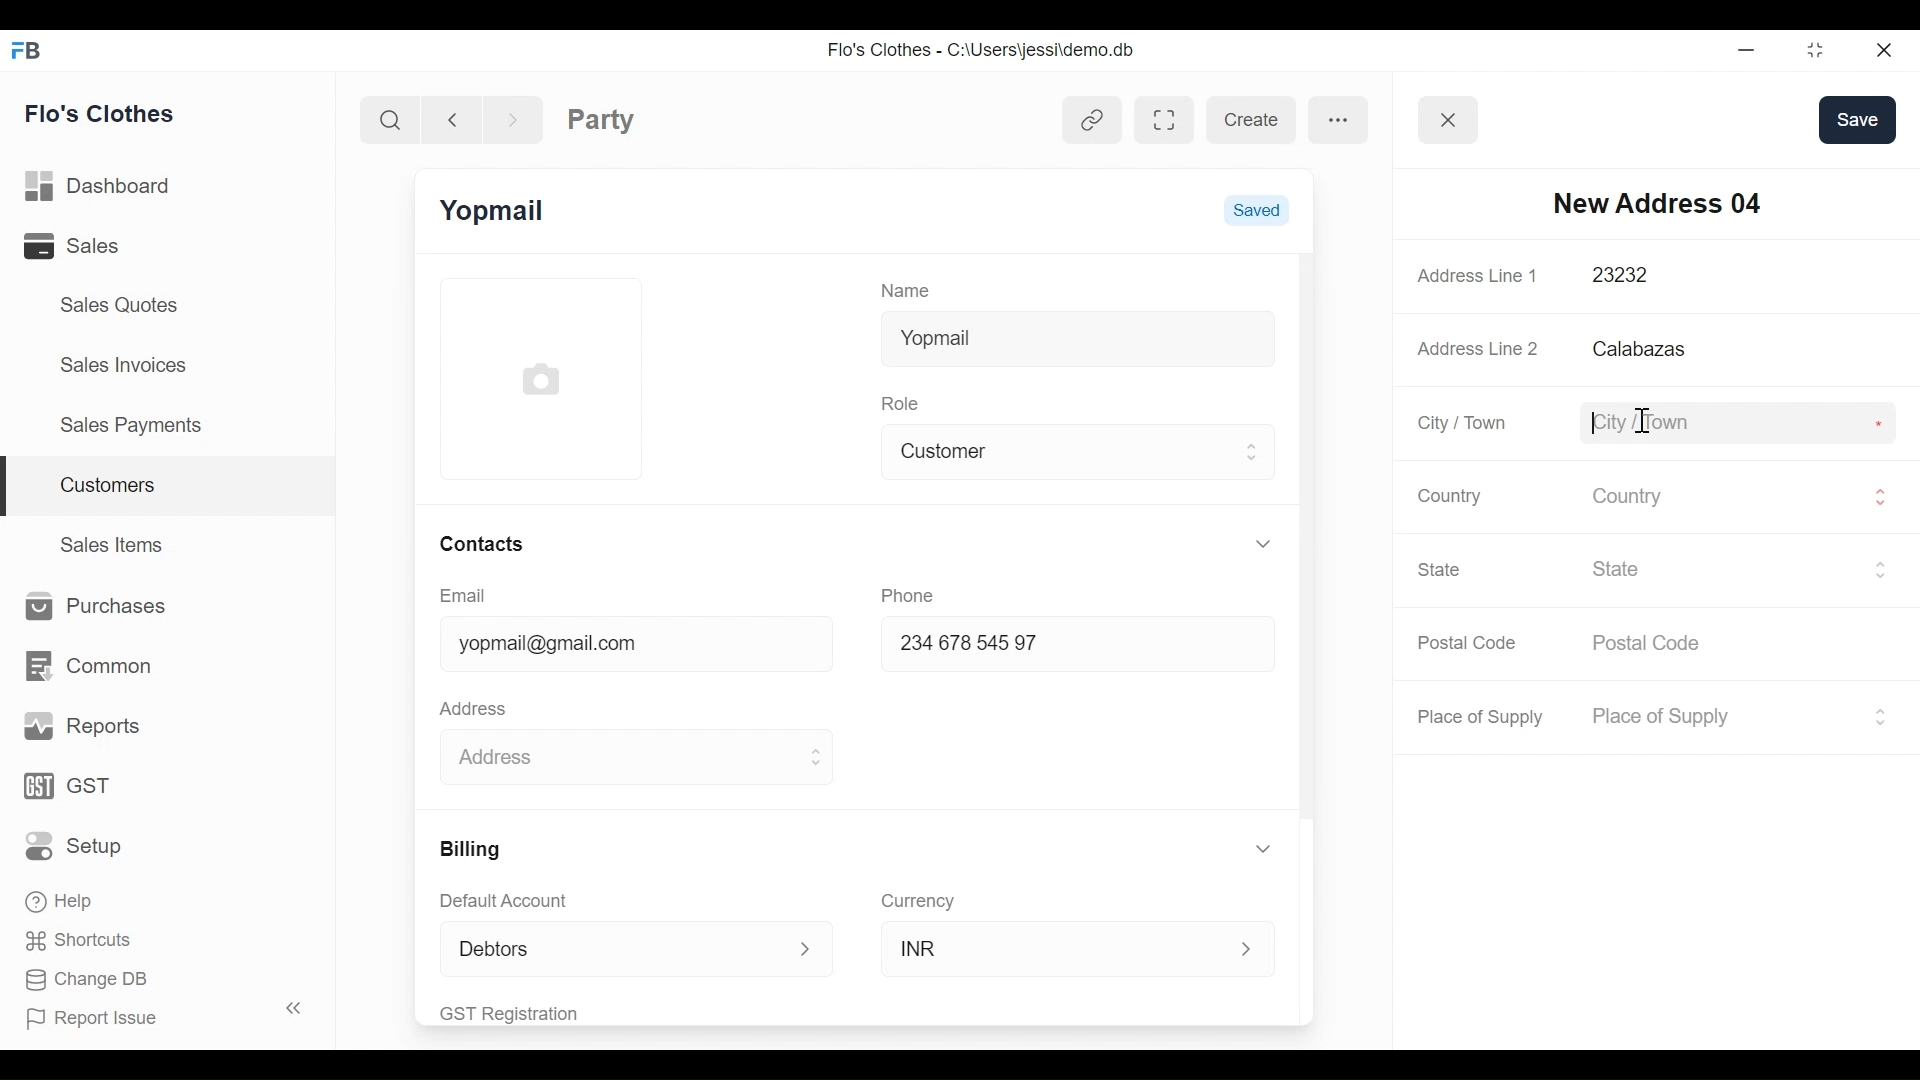 This screenshot has width=1920, height=1080. Describe the element at coordinates (72, 939) in the screenshot. I see `Shortcuts` at that location.